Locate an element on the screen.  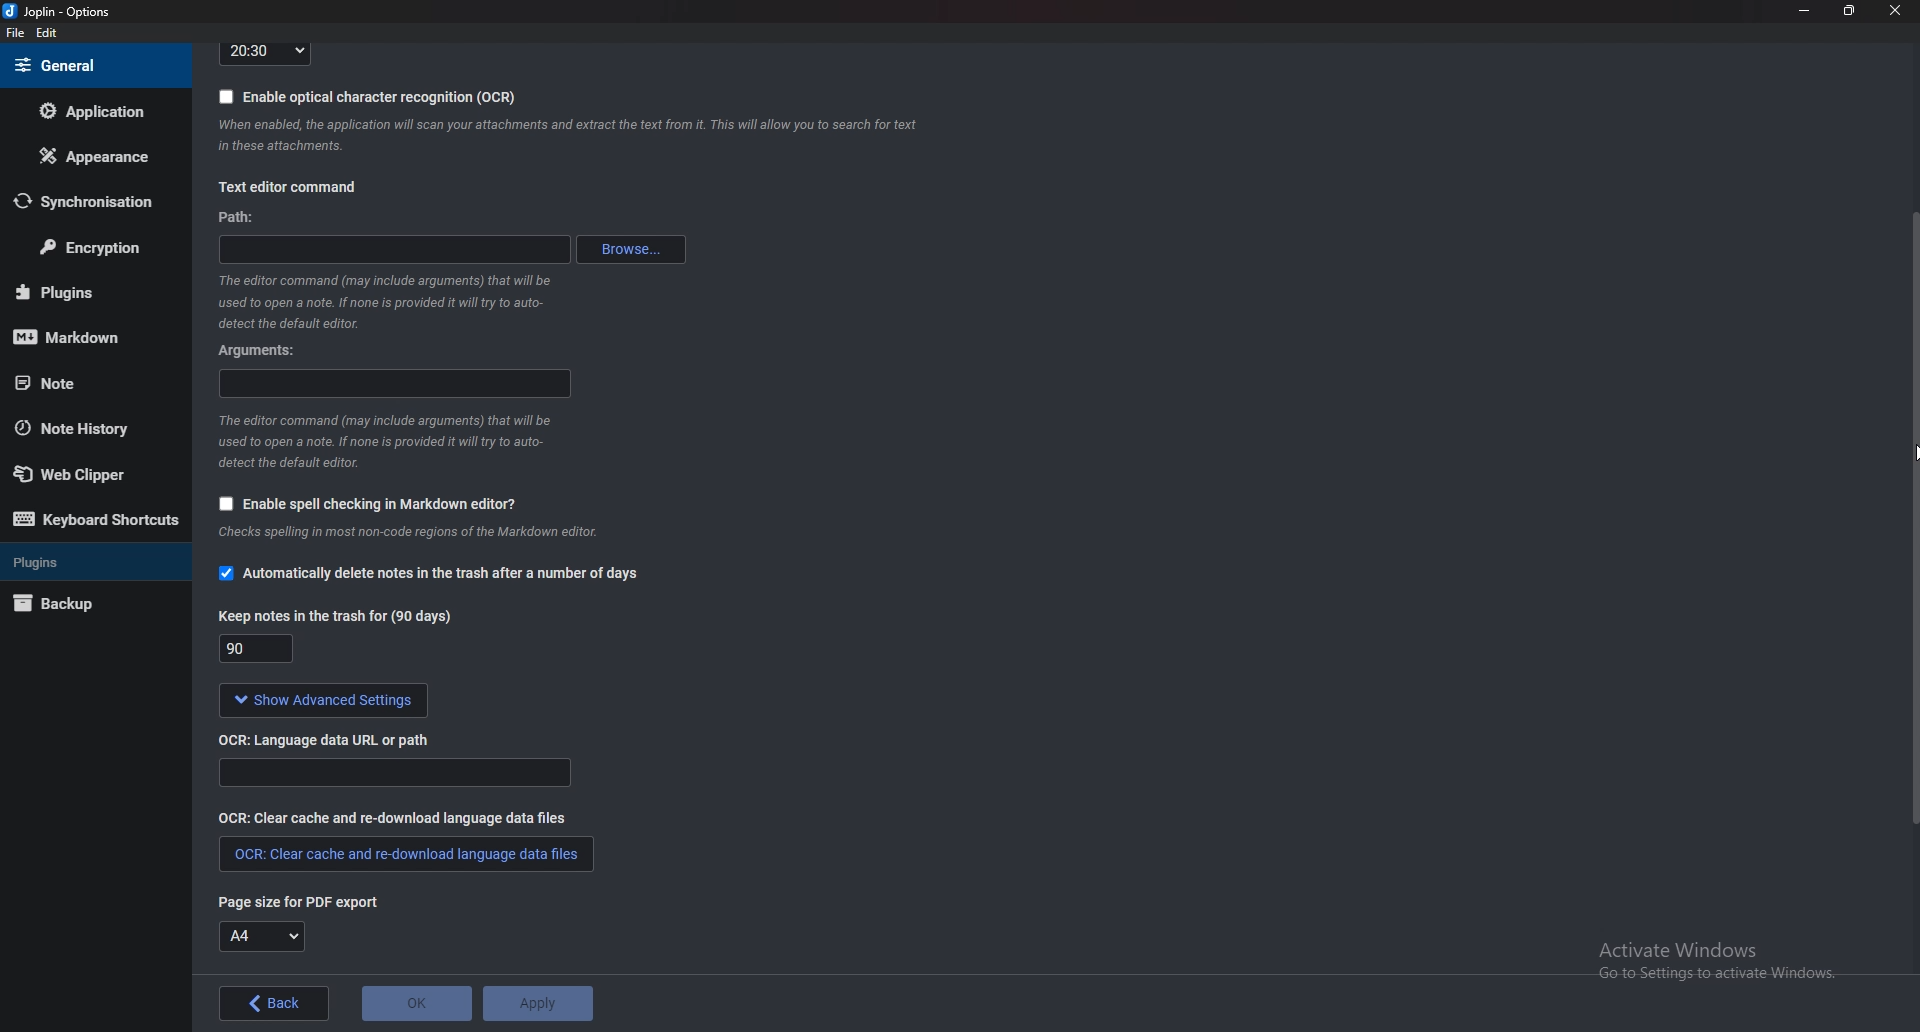
file is located at coordinates (18, 33).